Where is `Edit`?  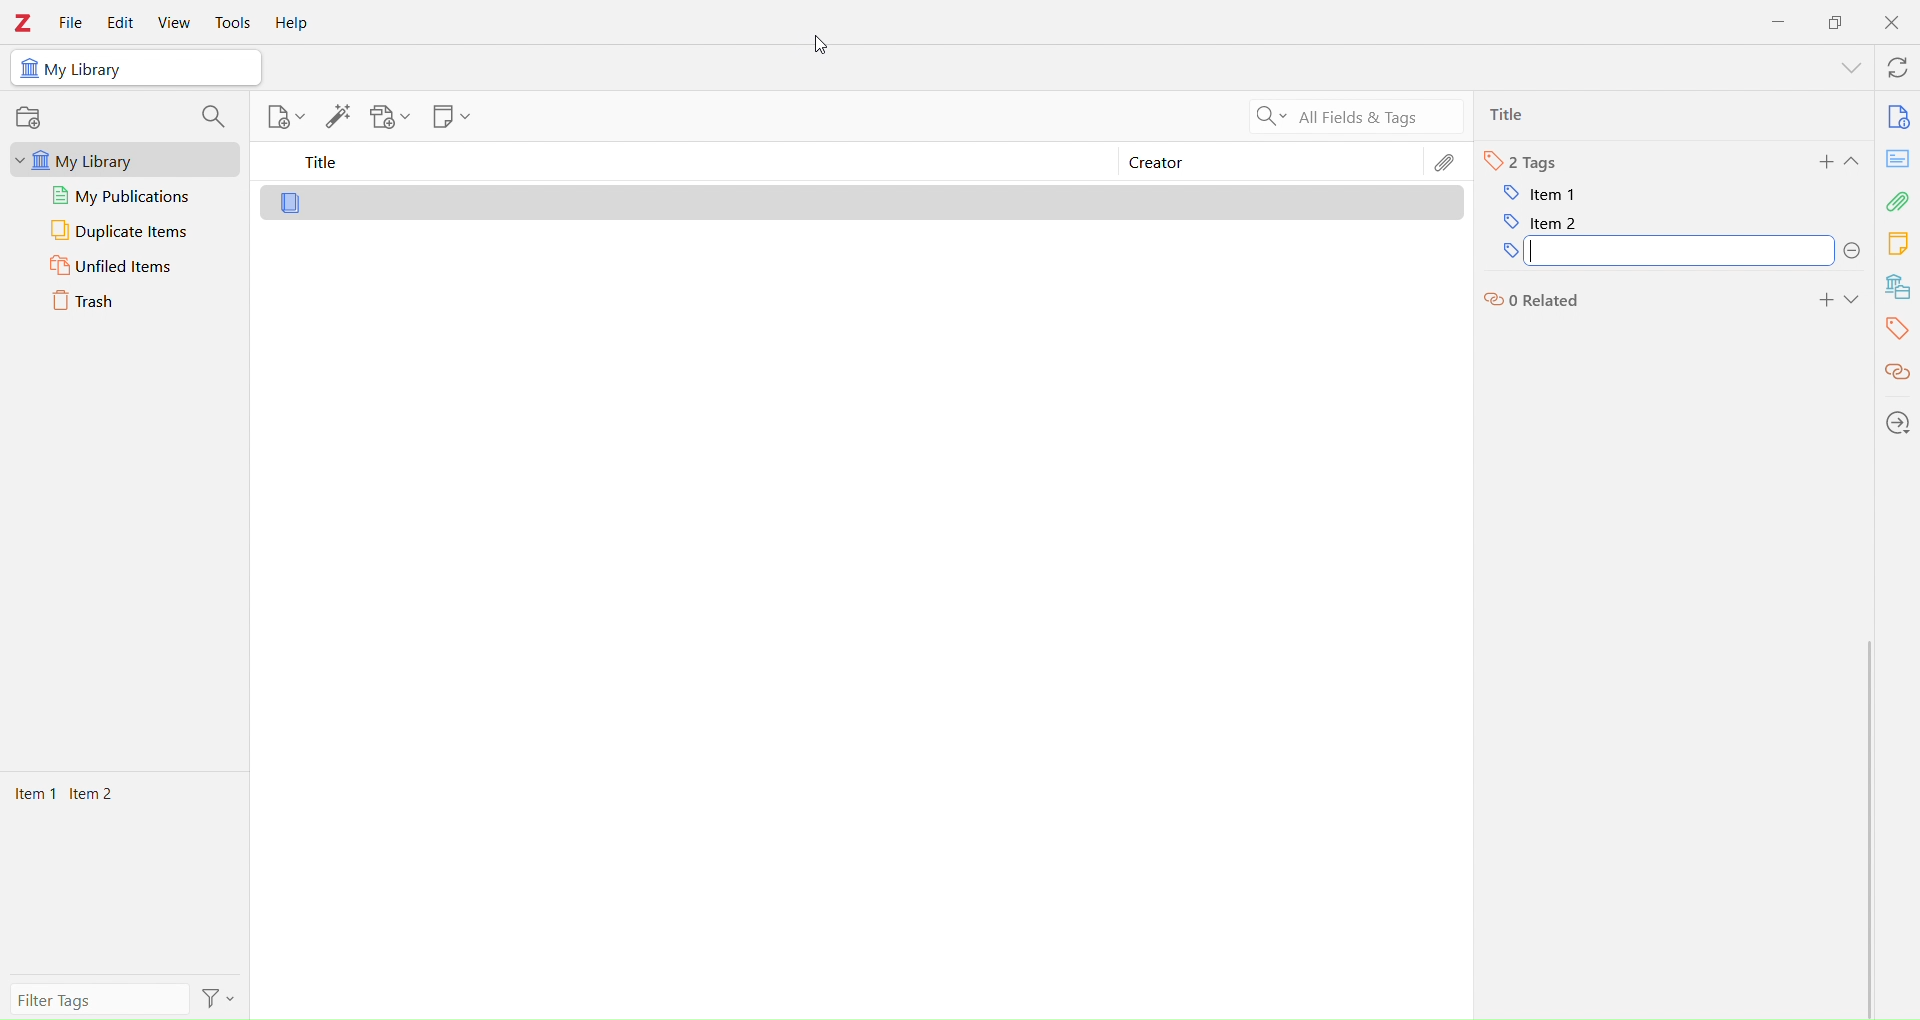 Edit is located at coordinates (1448, 163).